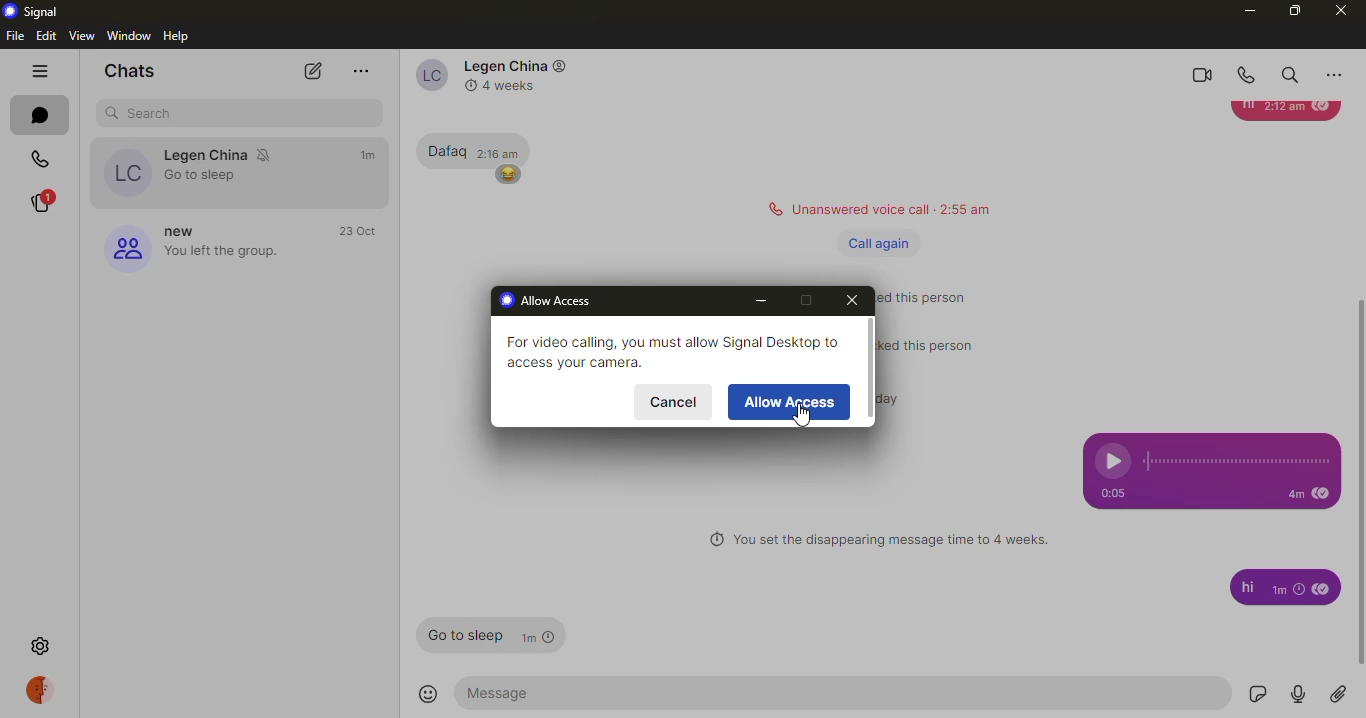  I want to click on record, so click(1298, 693).